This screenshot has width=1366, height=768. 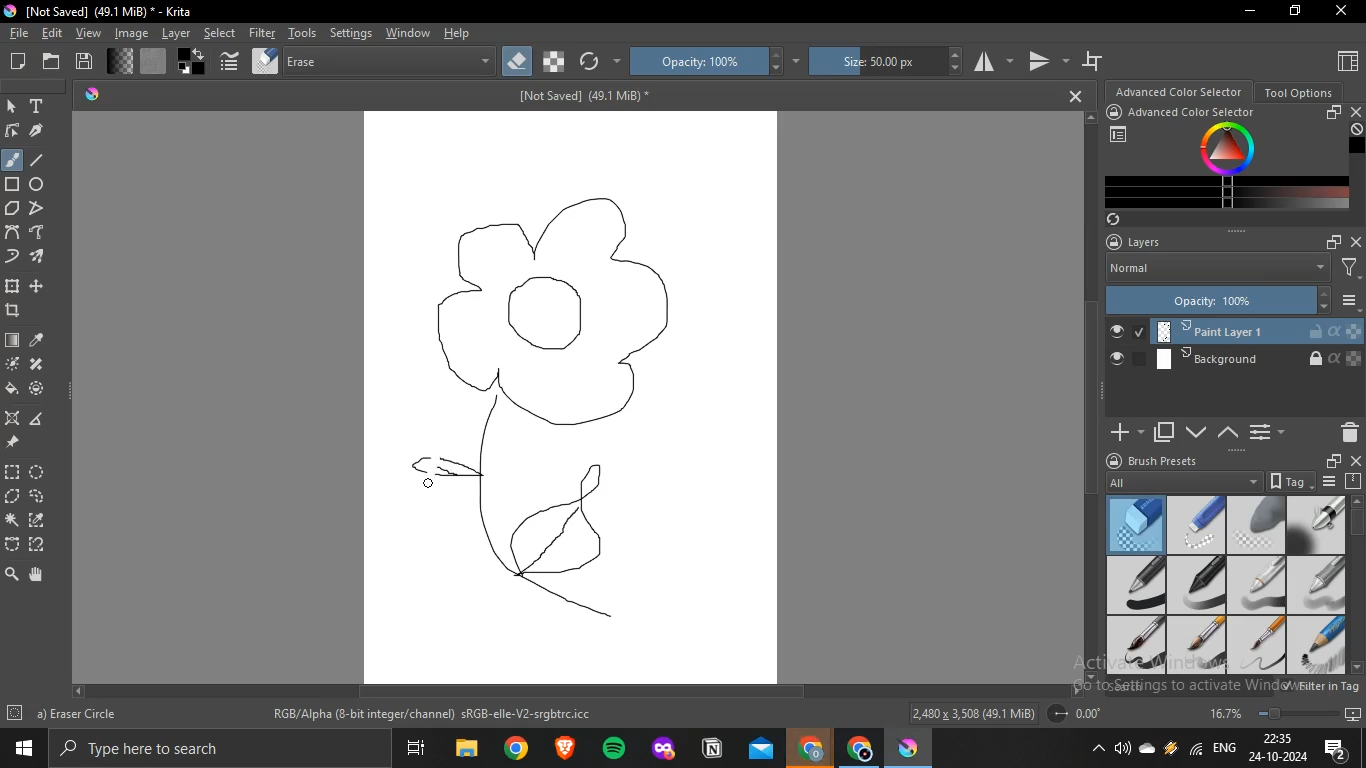 I want to click on basic 1 sketch, so click(x=1318, y=645).